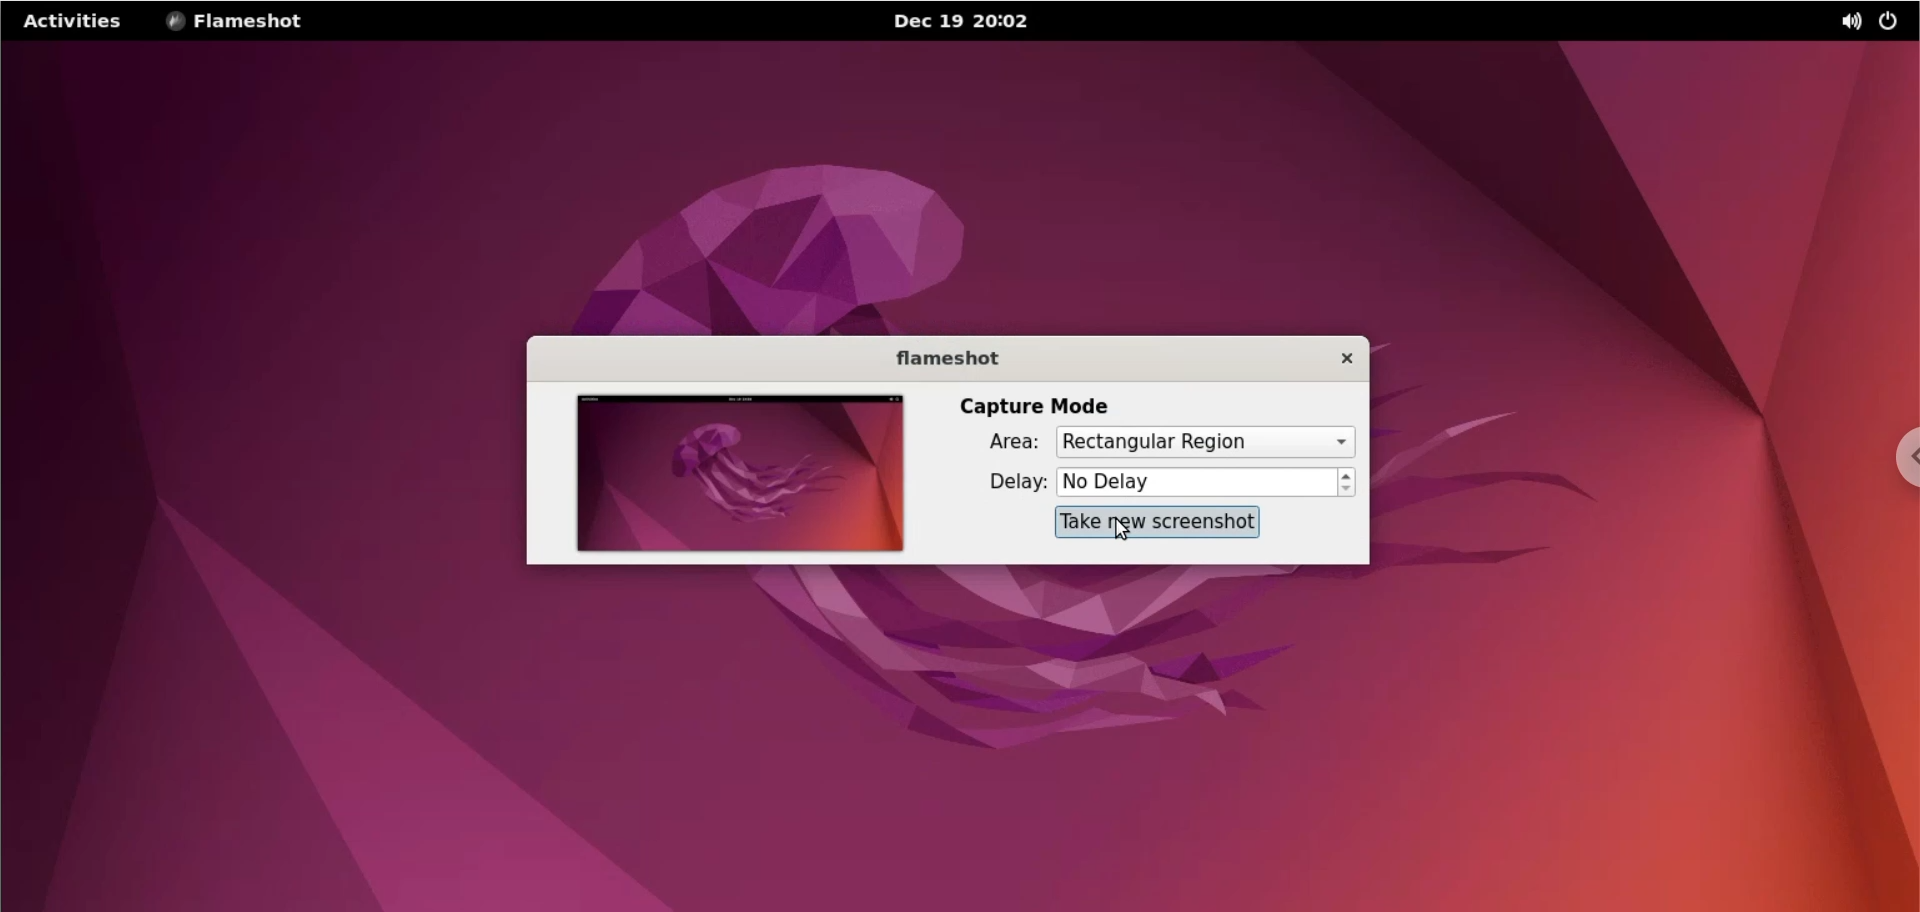  Describe the element at coordinates (1031, 405) in the screenshot. I see `capture mode ` at that location.